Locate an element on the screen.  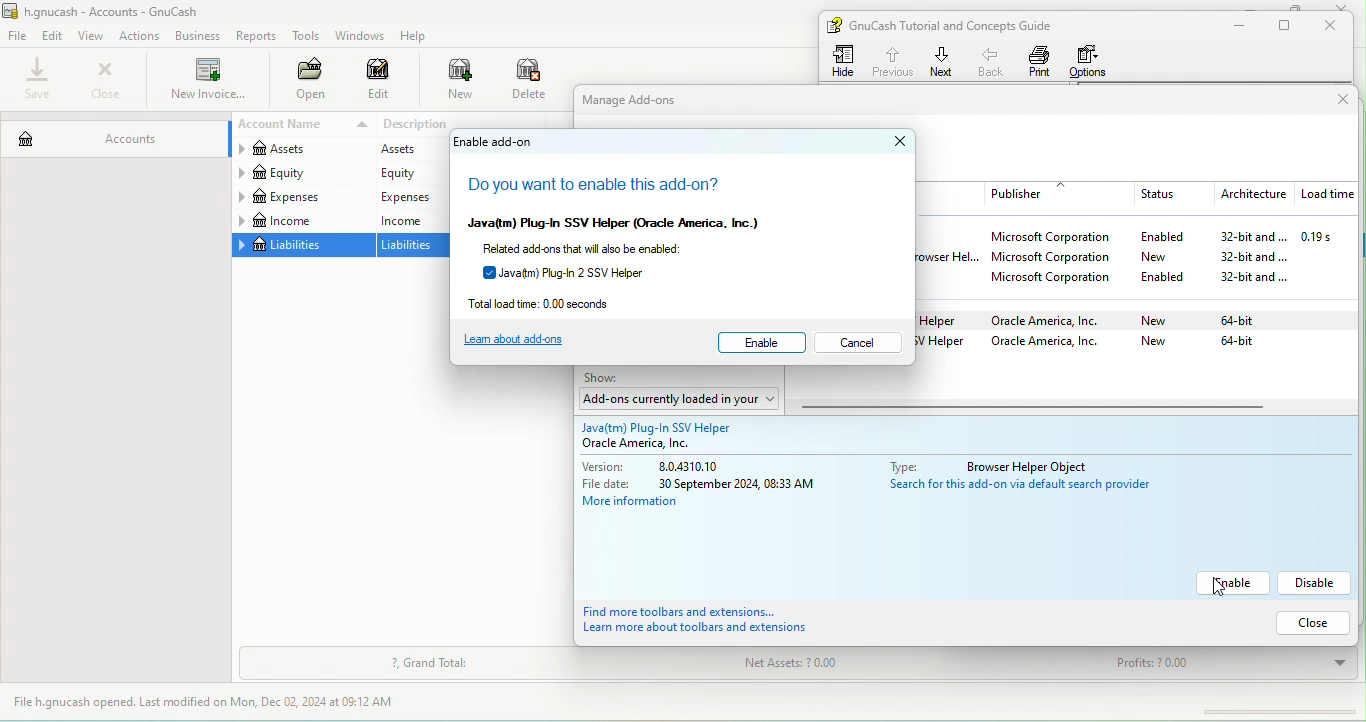
search for this add on via default search provider is located at coordinates (1031, 487).